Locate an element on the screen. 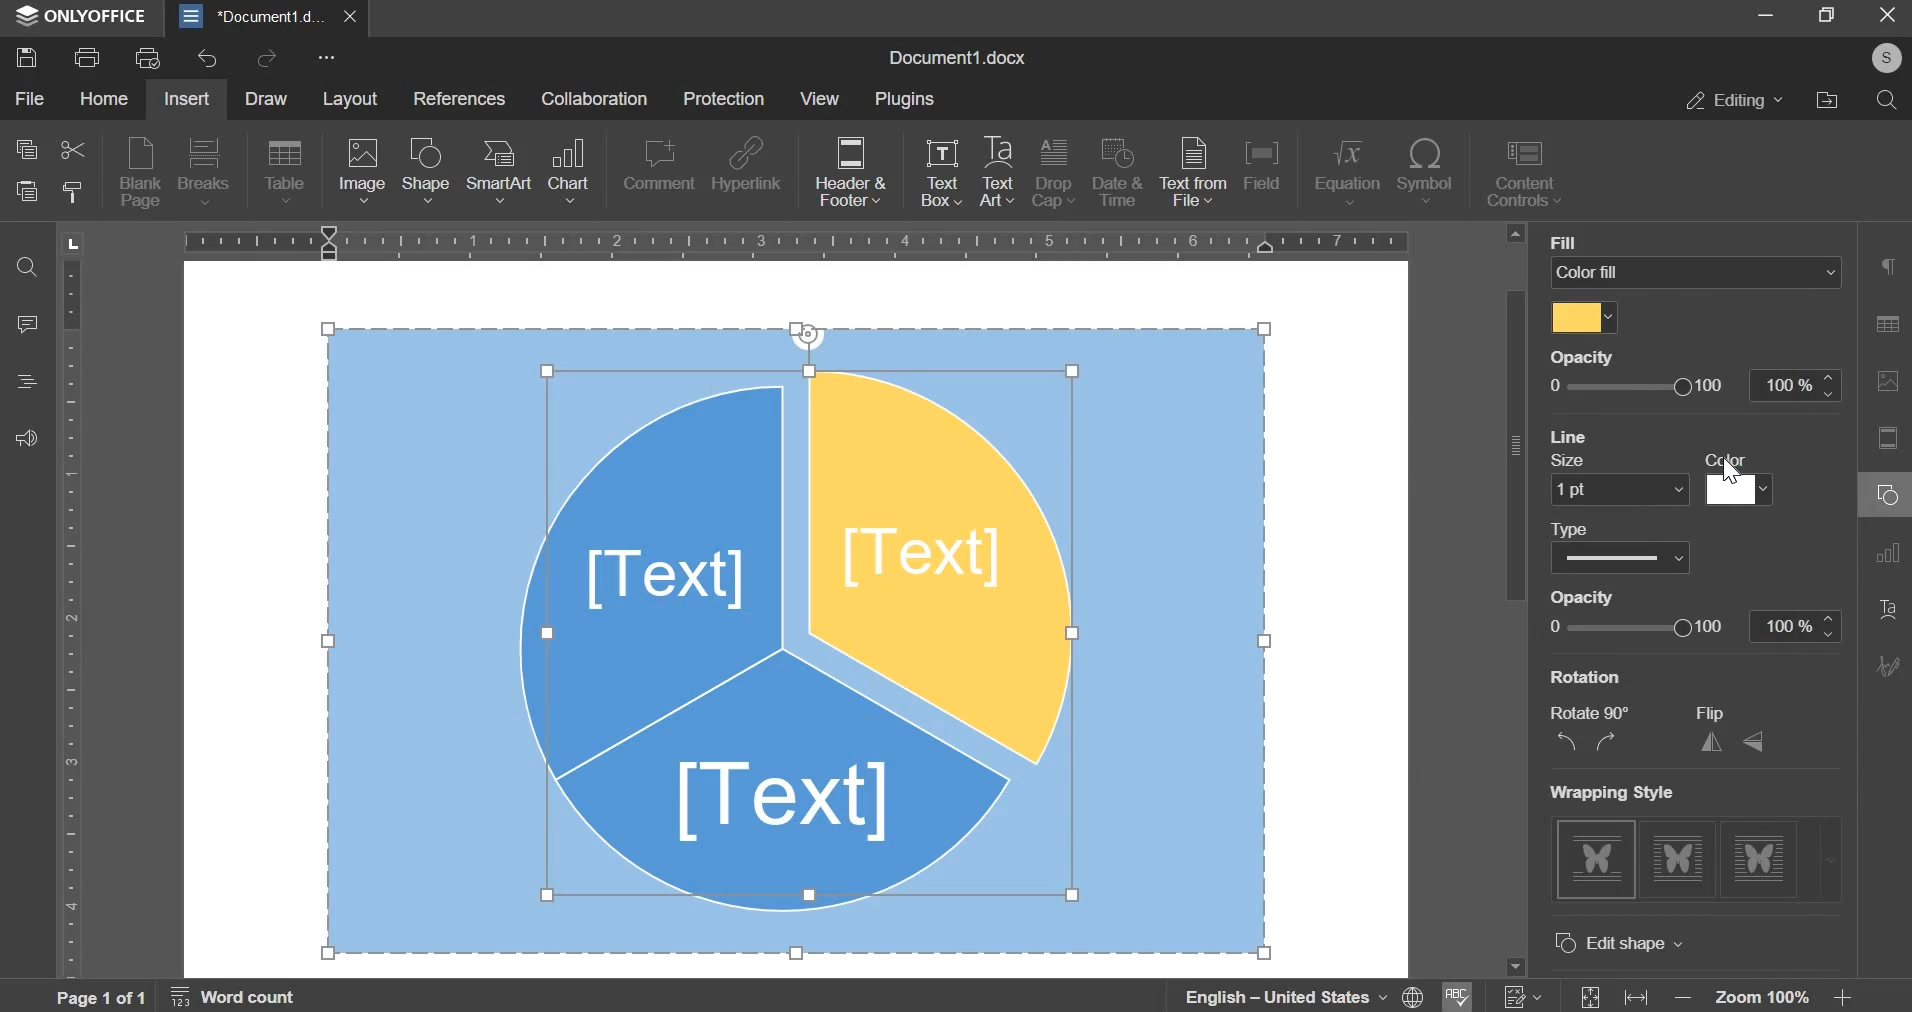 This screenshot has height=1012, width=1912. table is located at coordinates (285, 173).